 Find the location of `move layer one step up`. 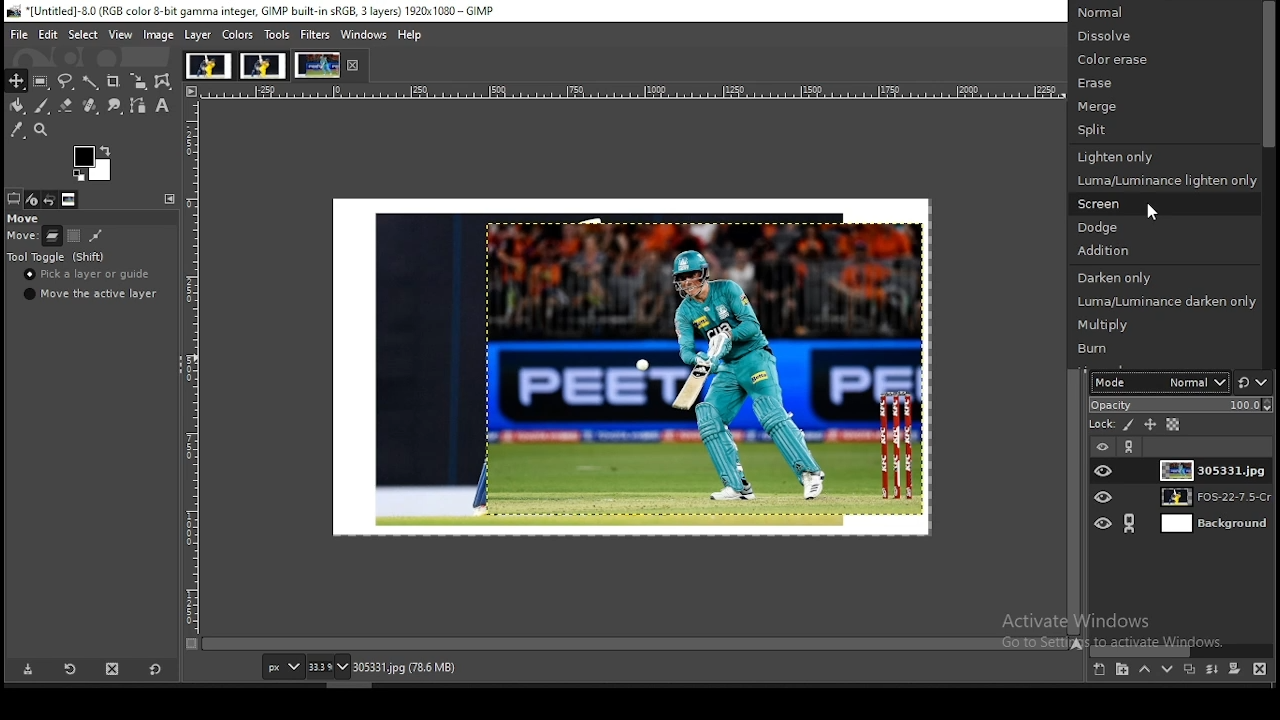

move layer one step up is located at coordinates (1146, 669).